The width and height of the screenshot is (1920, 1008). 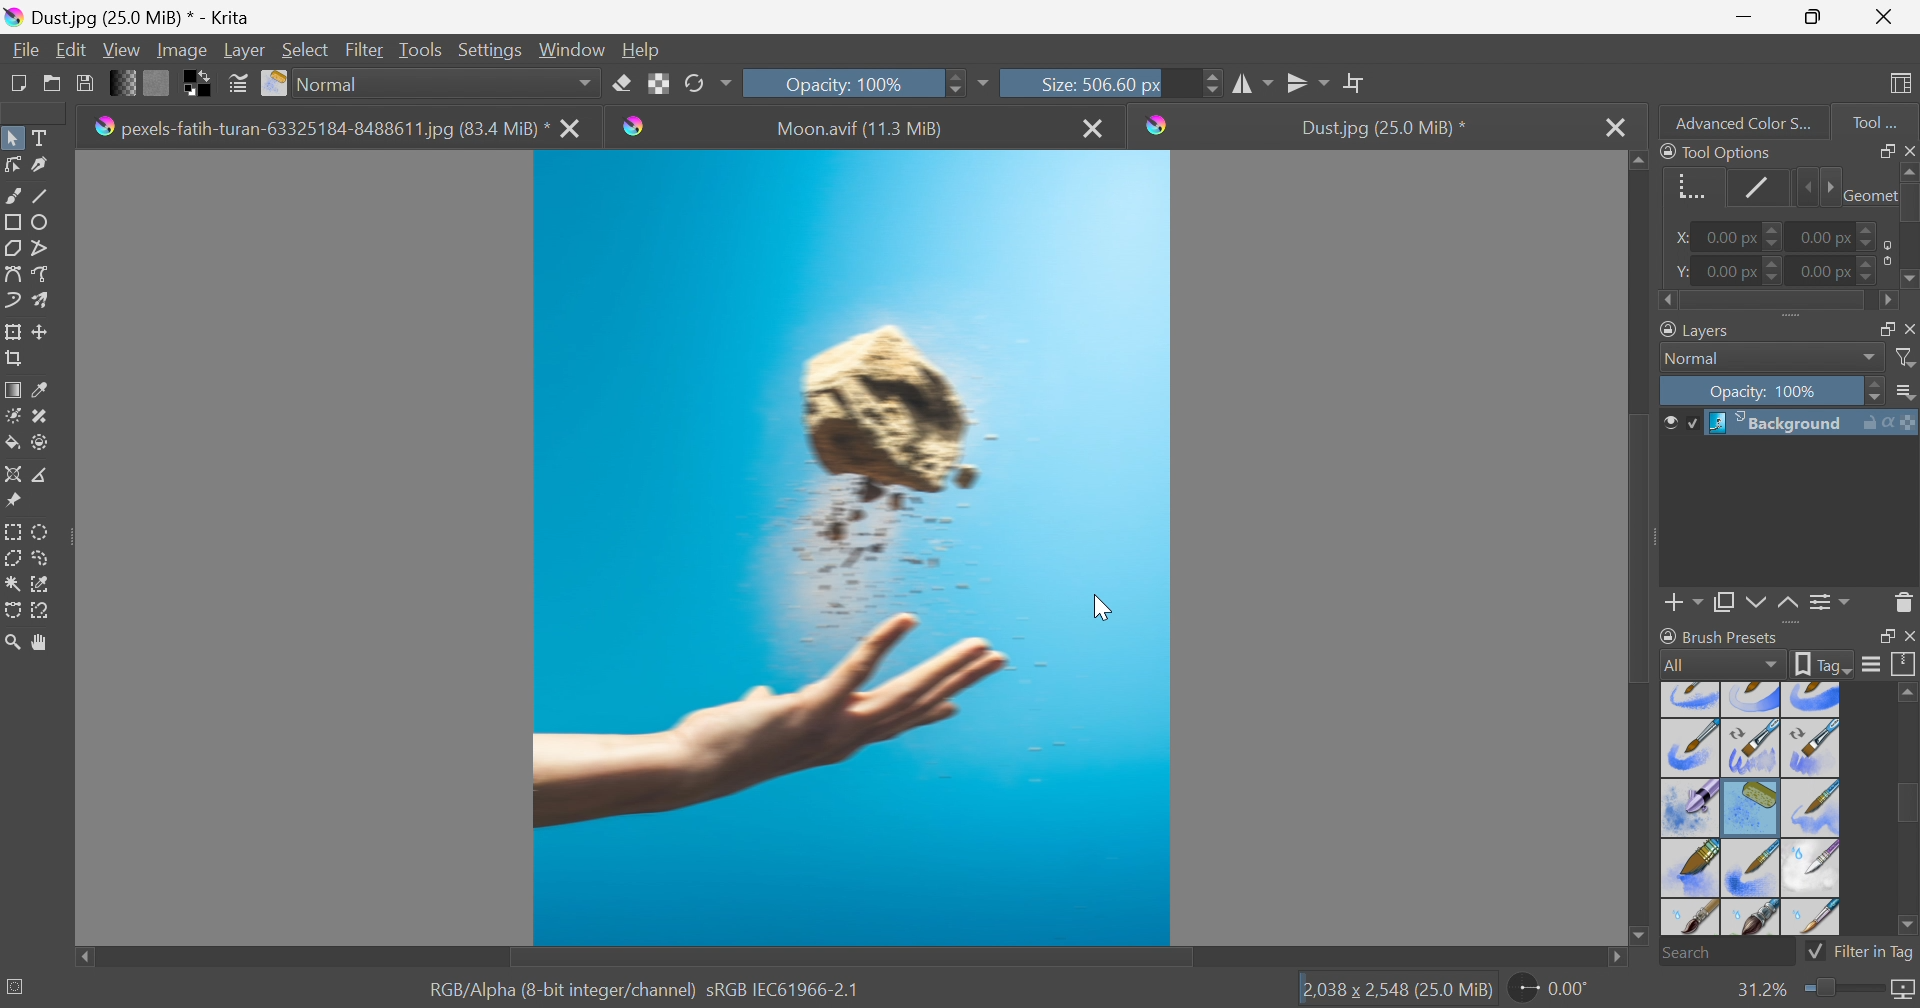 I want to click on Slider, so click(x=1908, y=227).